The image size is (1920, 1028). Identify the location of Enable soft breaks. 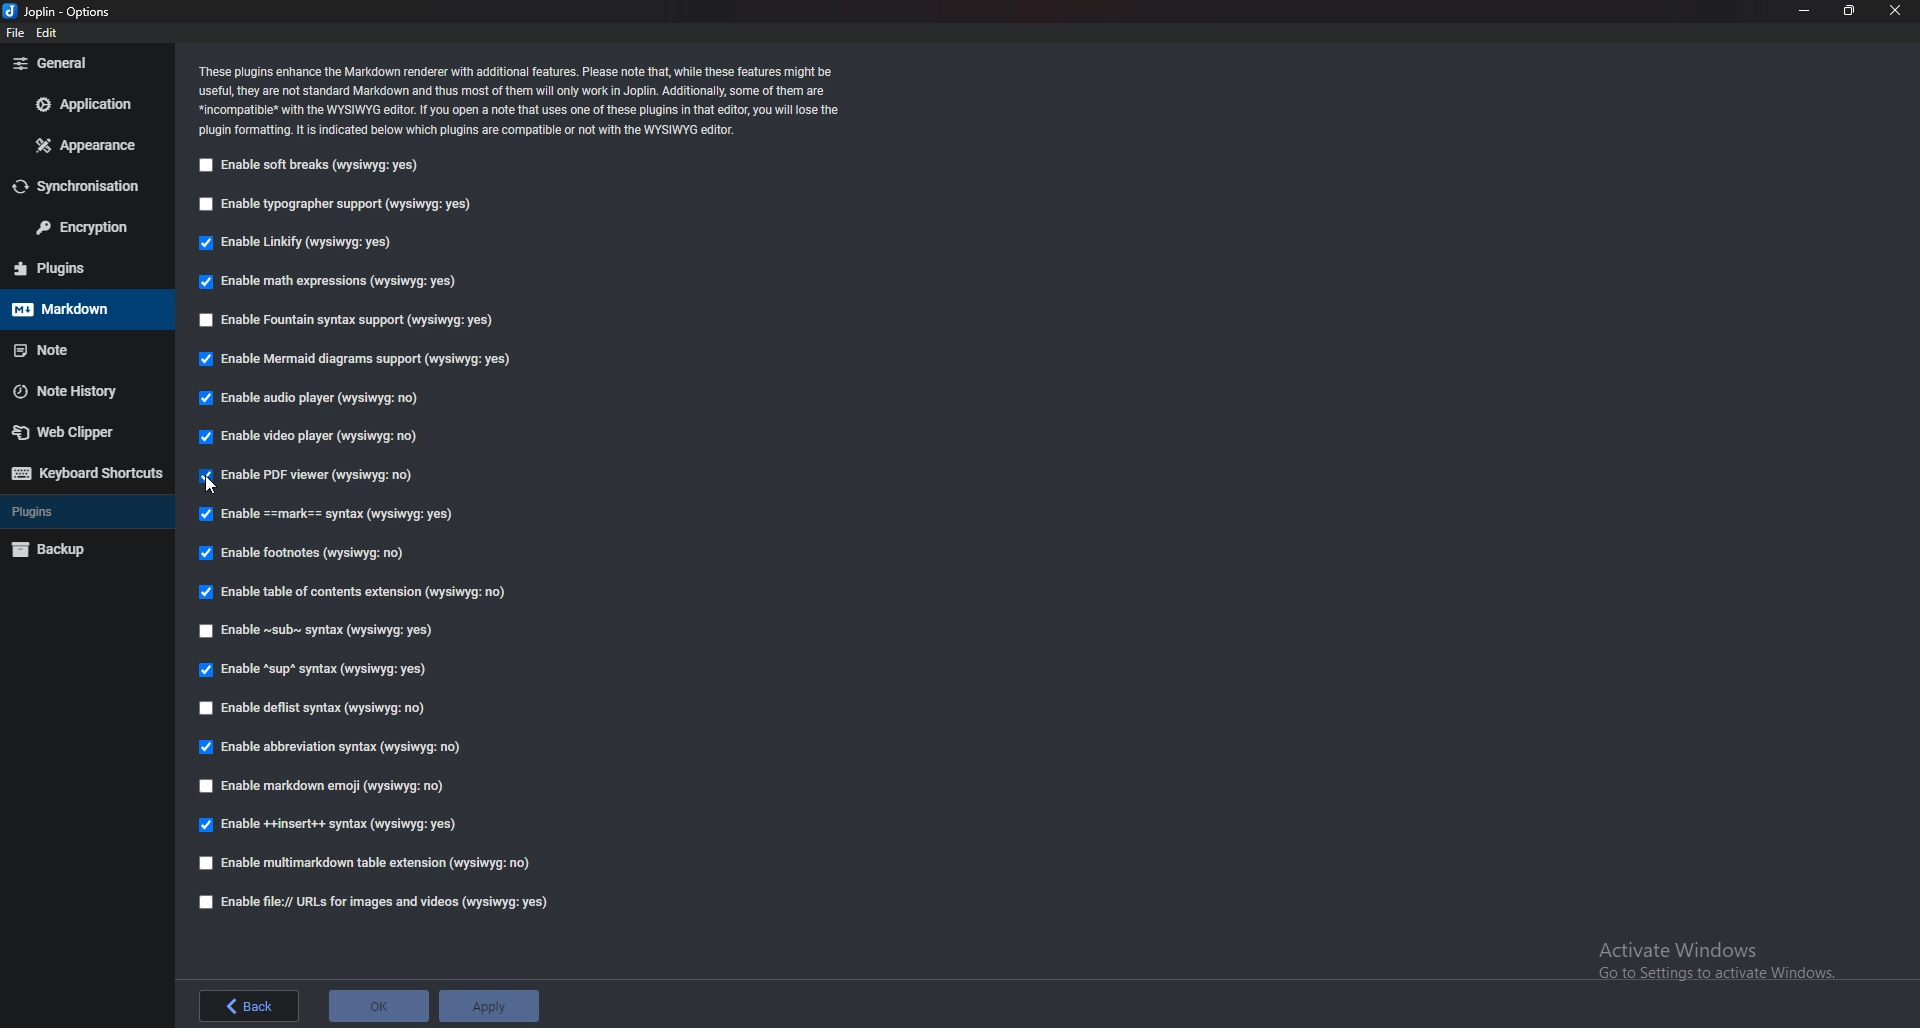
(312, 165).